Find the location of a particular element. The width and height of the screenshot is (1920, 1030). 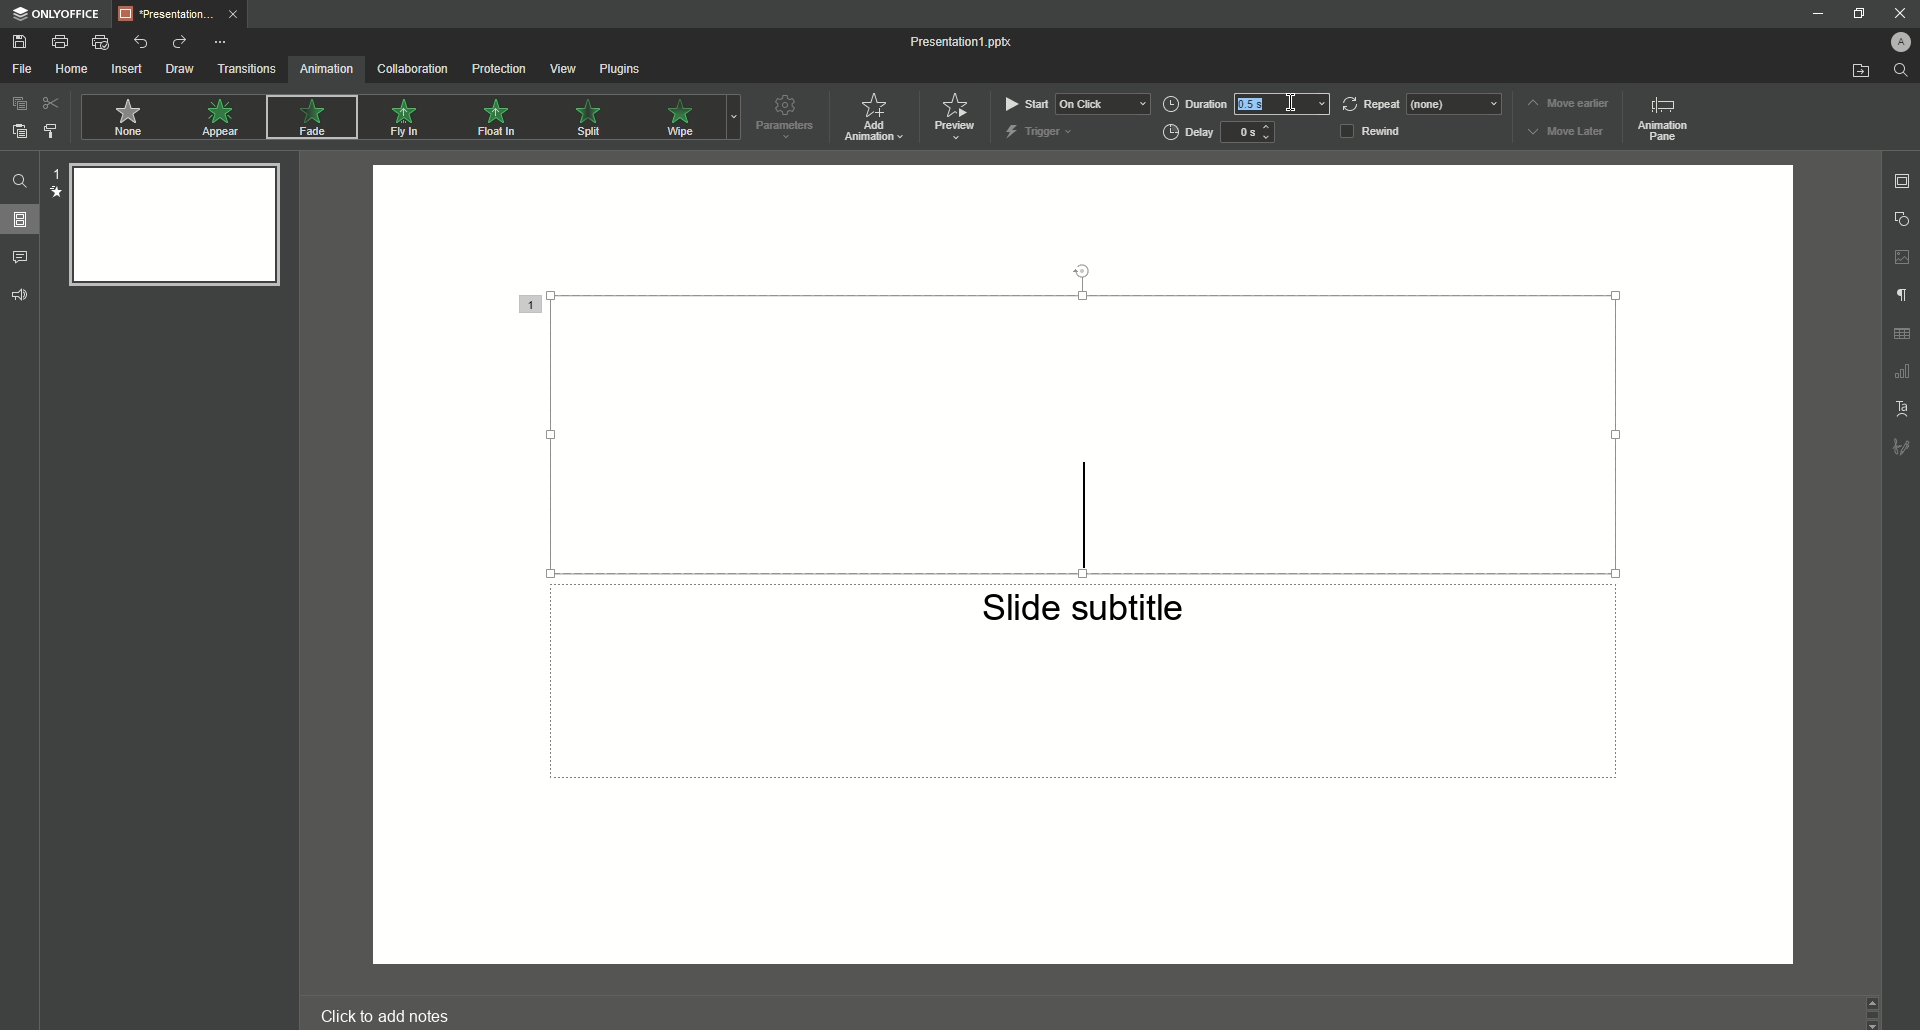

Minimize is located at coordinates (1821, 14).